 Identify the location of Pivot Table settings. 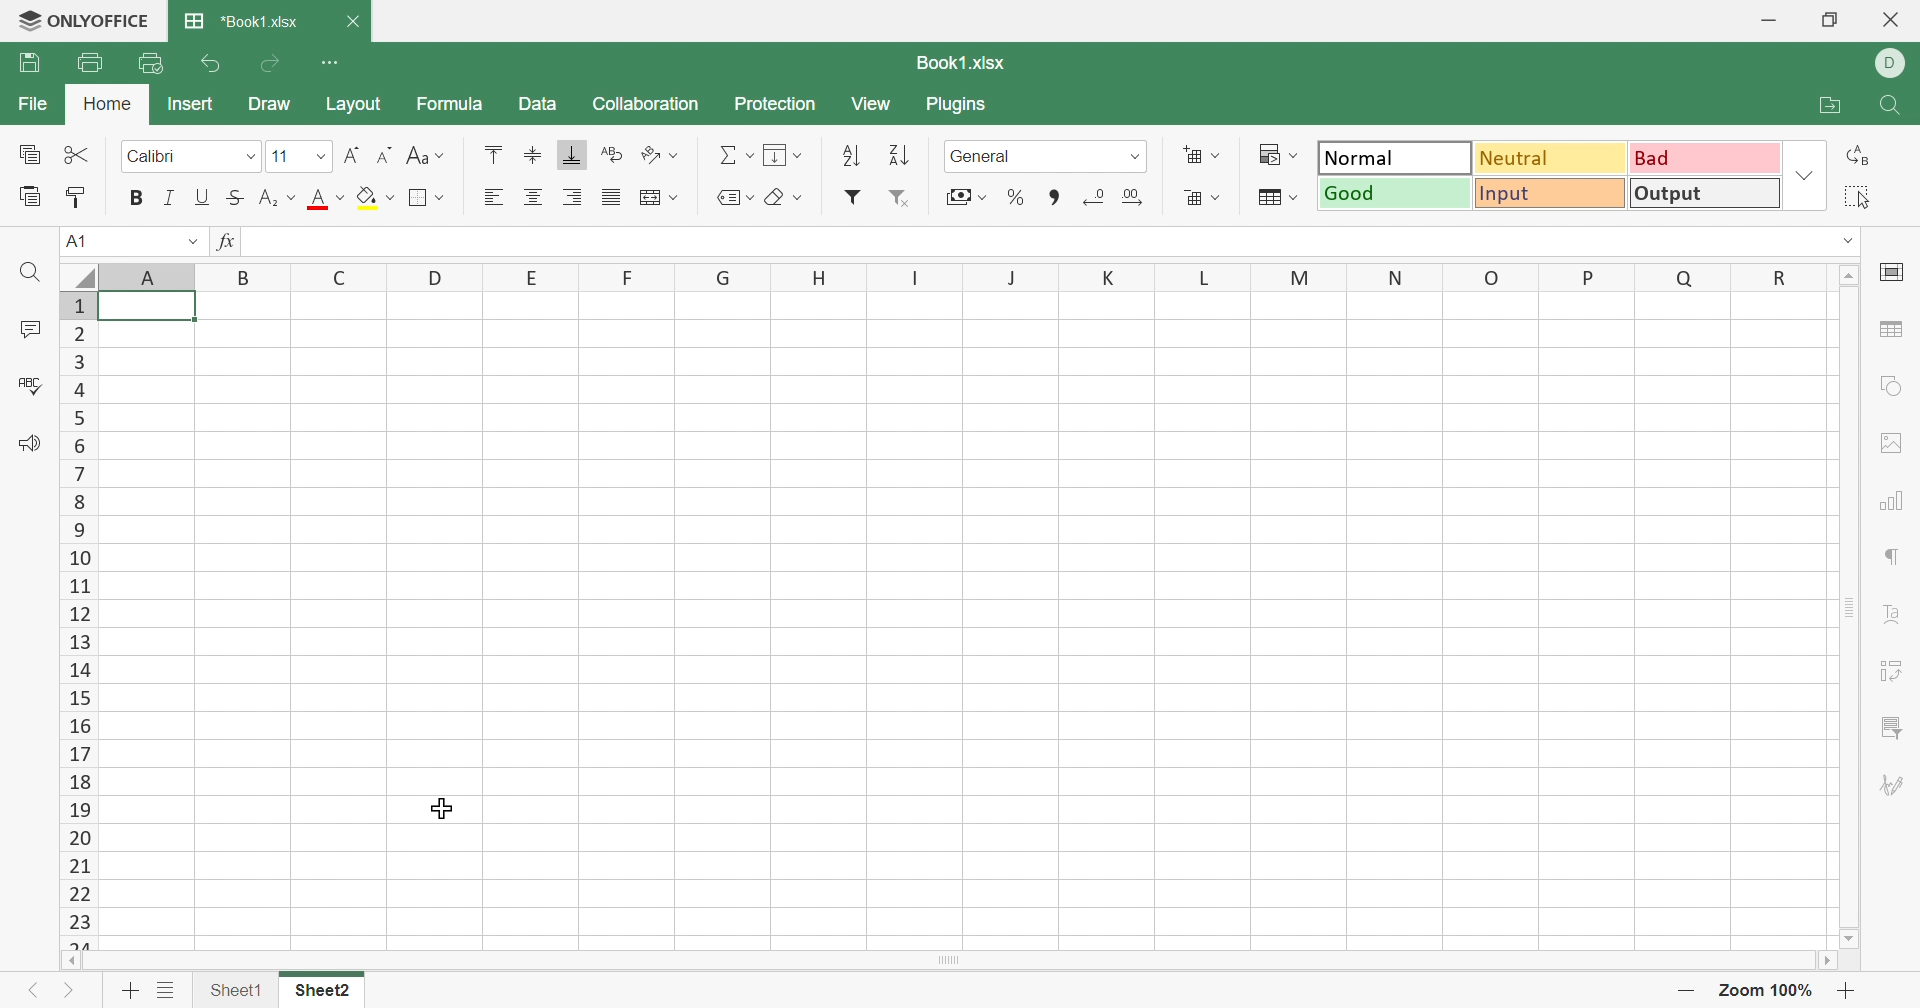
(1888, 673).